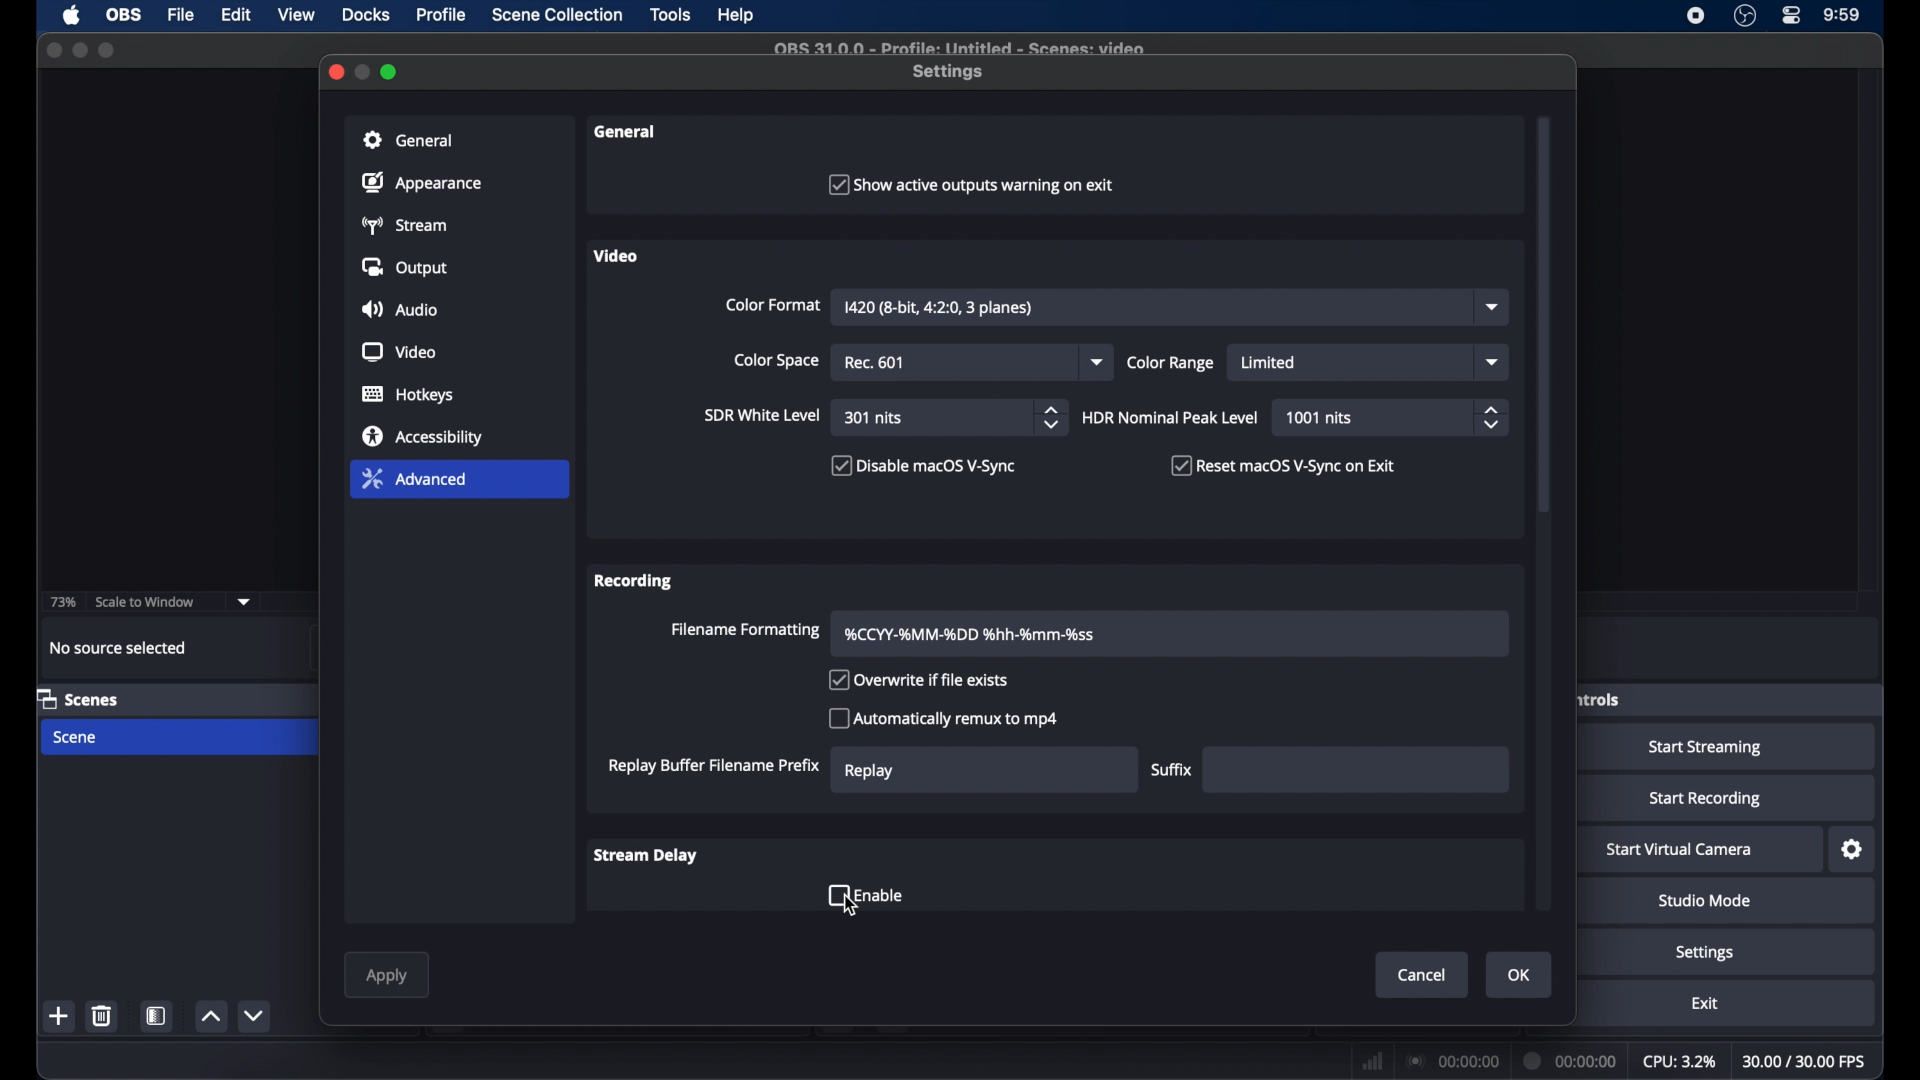  Describe the element at coordinates (101, 1015) in the screenshot. I see `delete` at that location.